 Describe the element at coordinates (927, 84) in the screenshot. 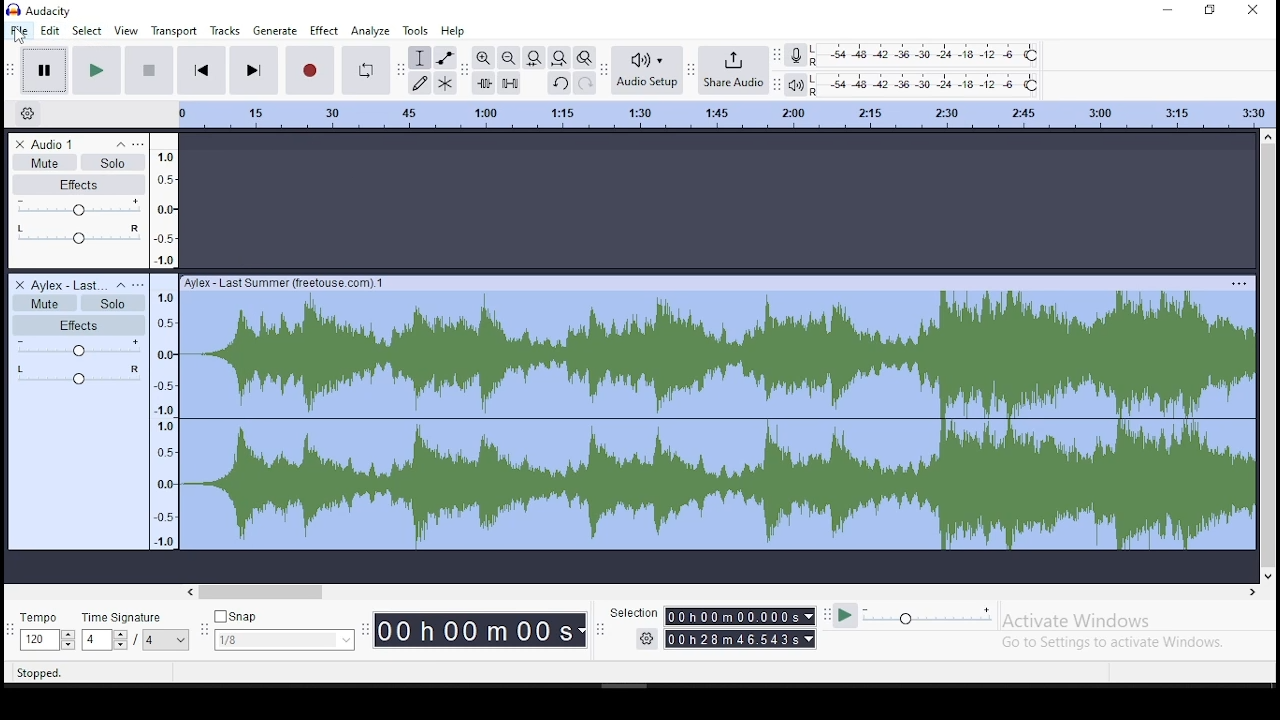

I see `playback level` at that location.